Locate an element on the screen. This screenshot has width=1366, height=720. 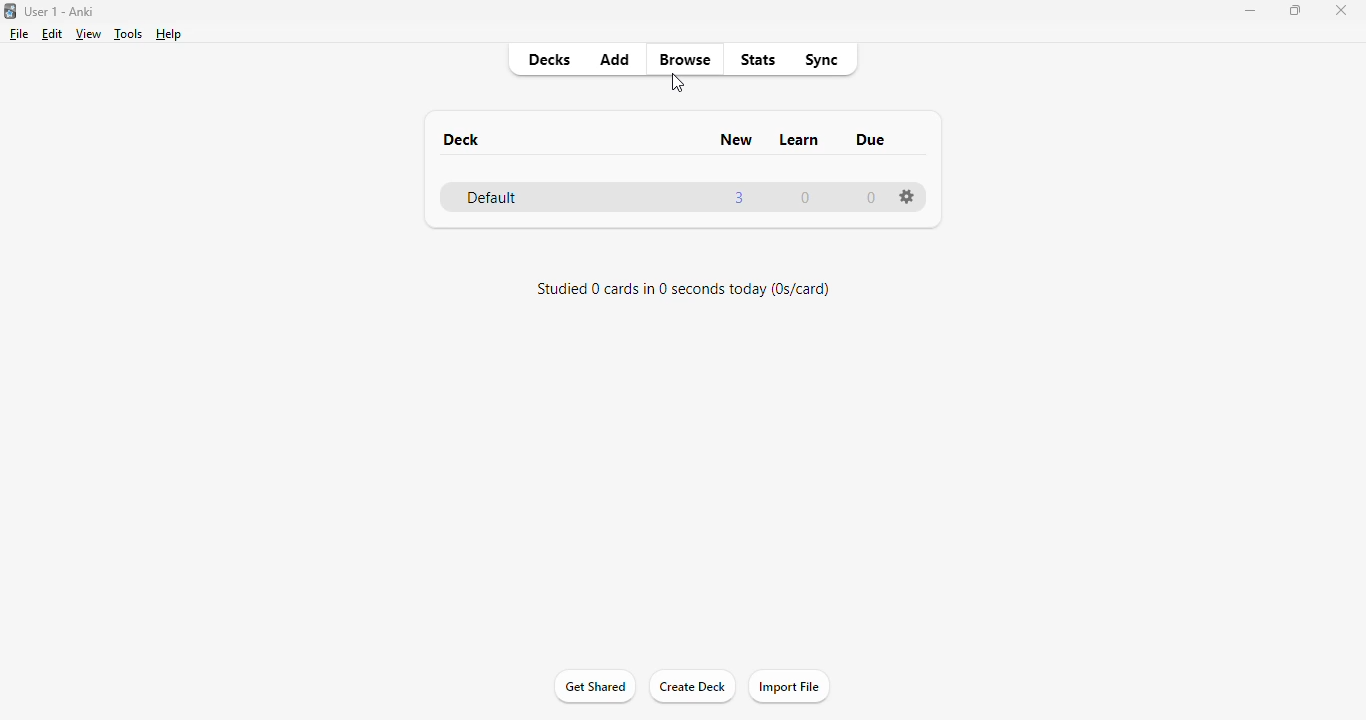
studied 0 cards in 0 seconds today (0s/card) is located at coordinates (682, 289).